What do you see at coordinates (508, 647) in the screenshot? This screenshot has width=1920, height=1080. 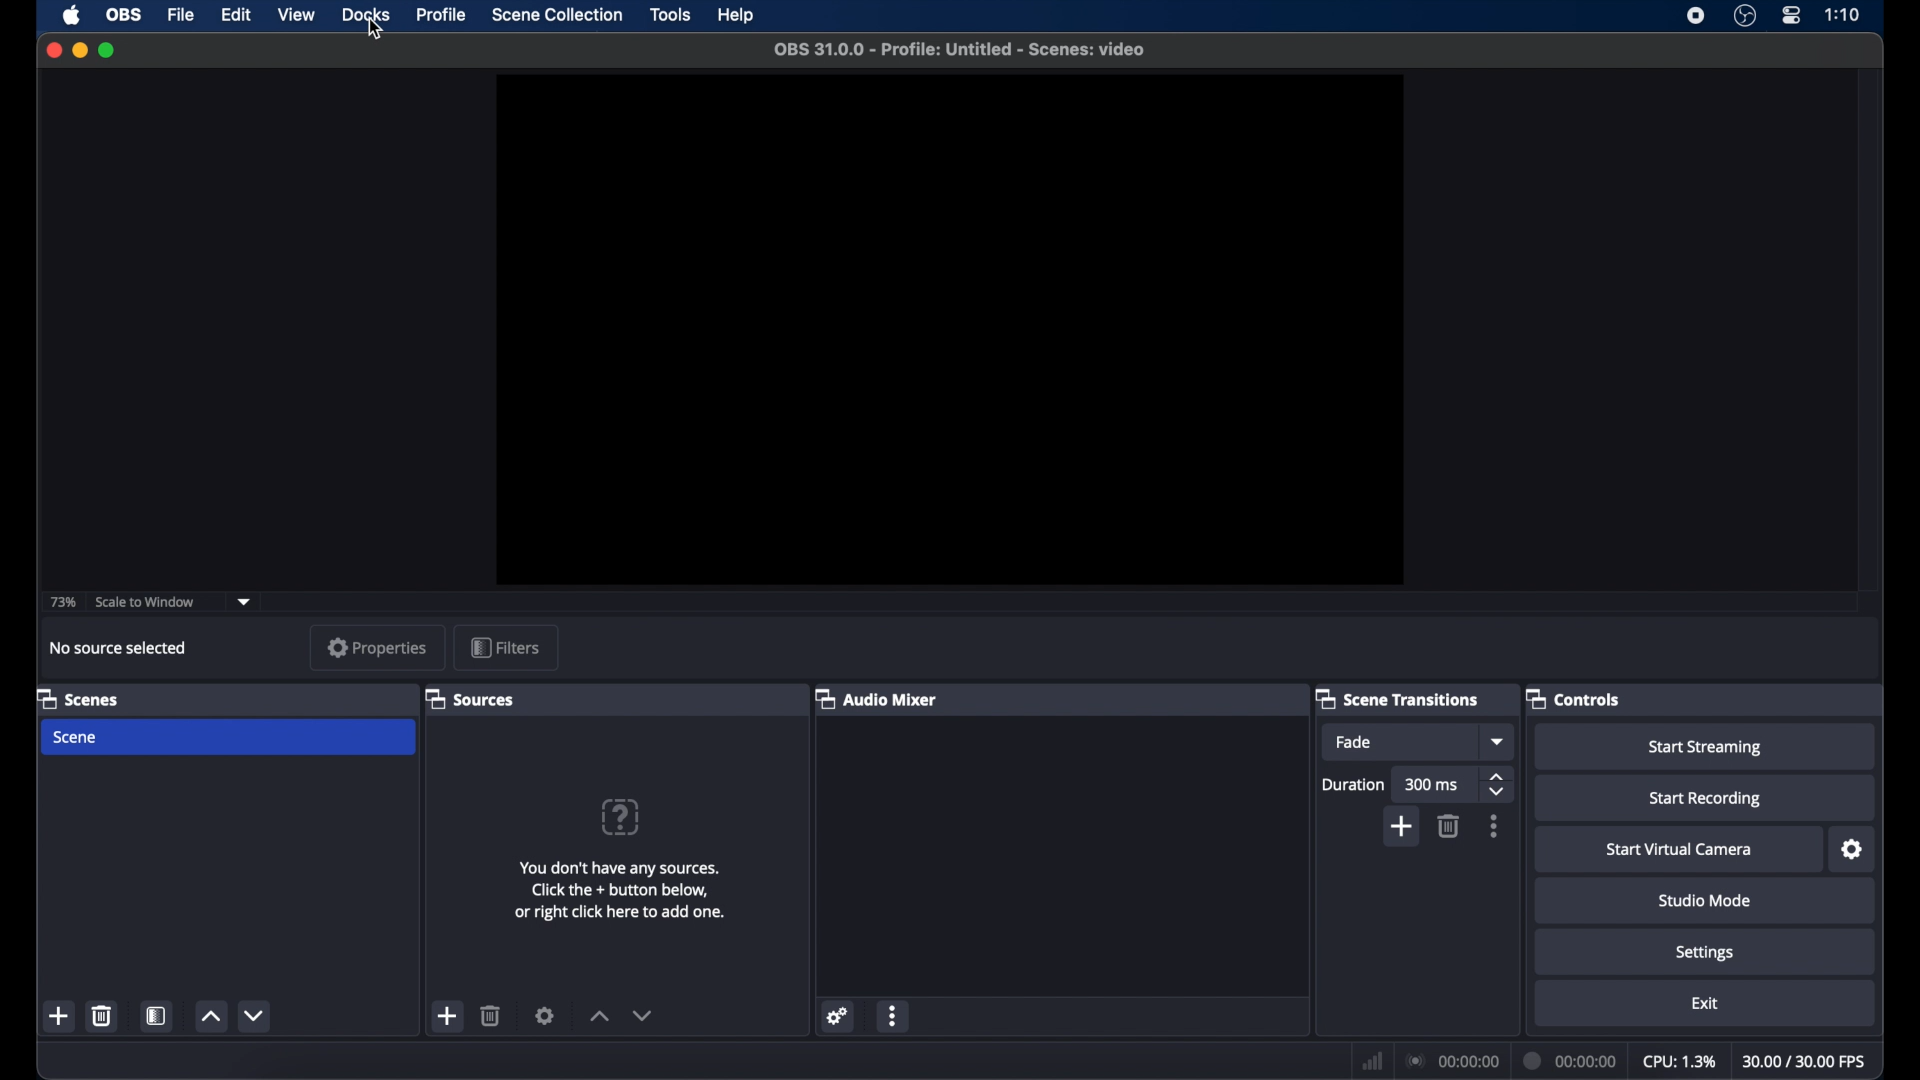 I see `filters` at bounding box center [508, 647].